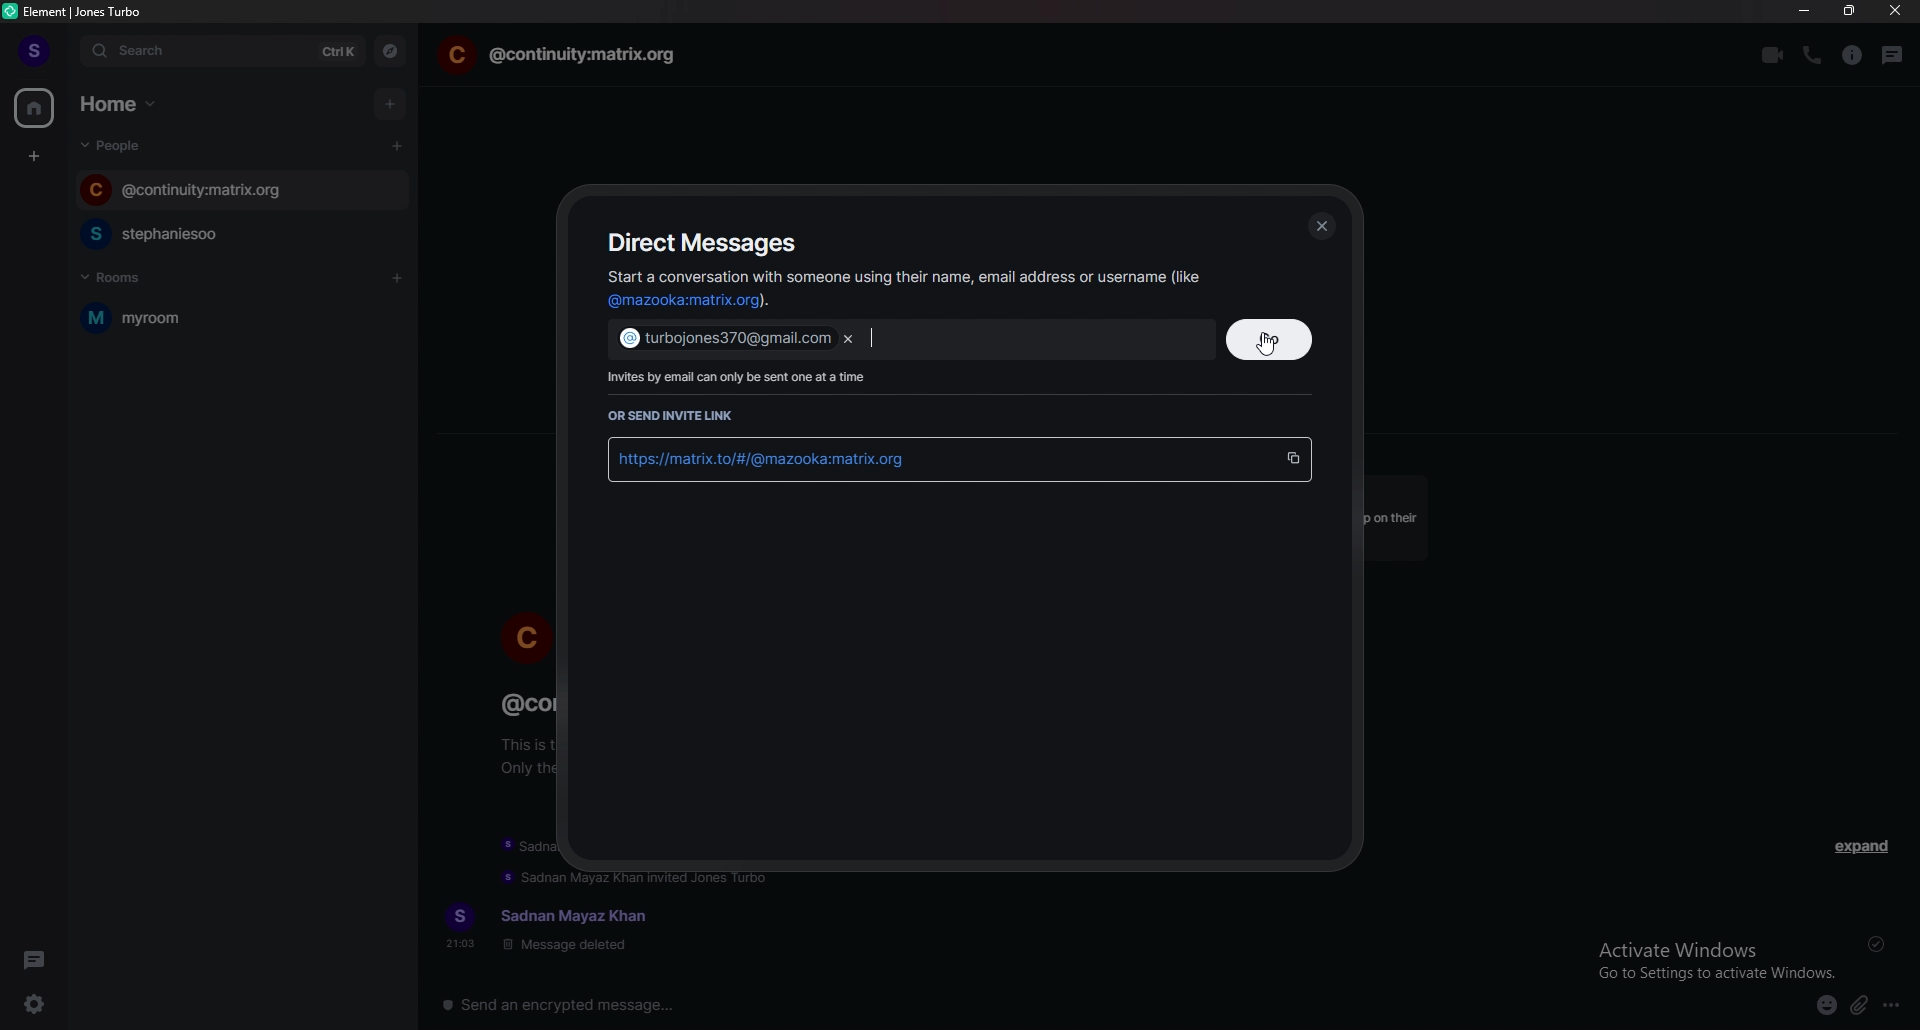  What do you see at coordinates (904, 287) in the screenshot?
I see `info` at bounding box center [904, 287].